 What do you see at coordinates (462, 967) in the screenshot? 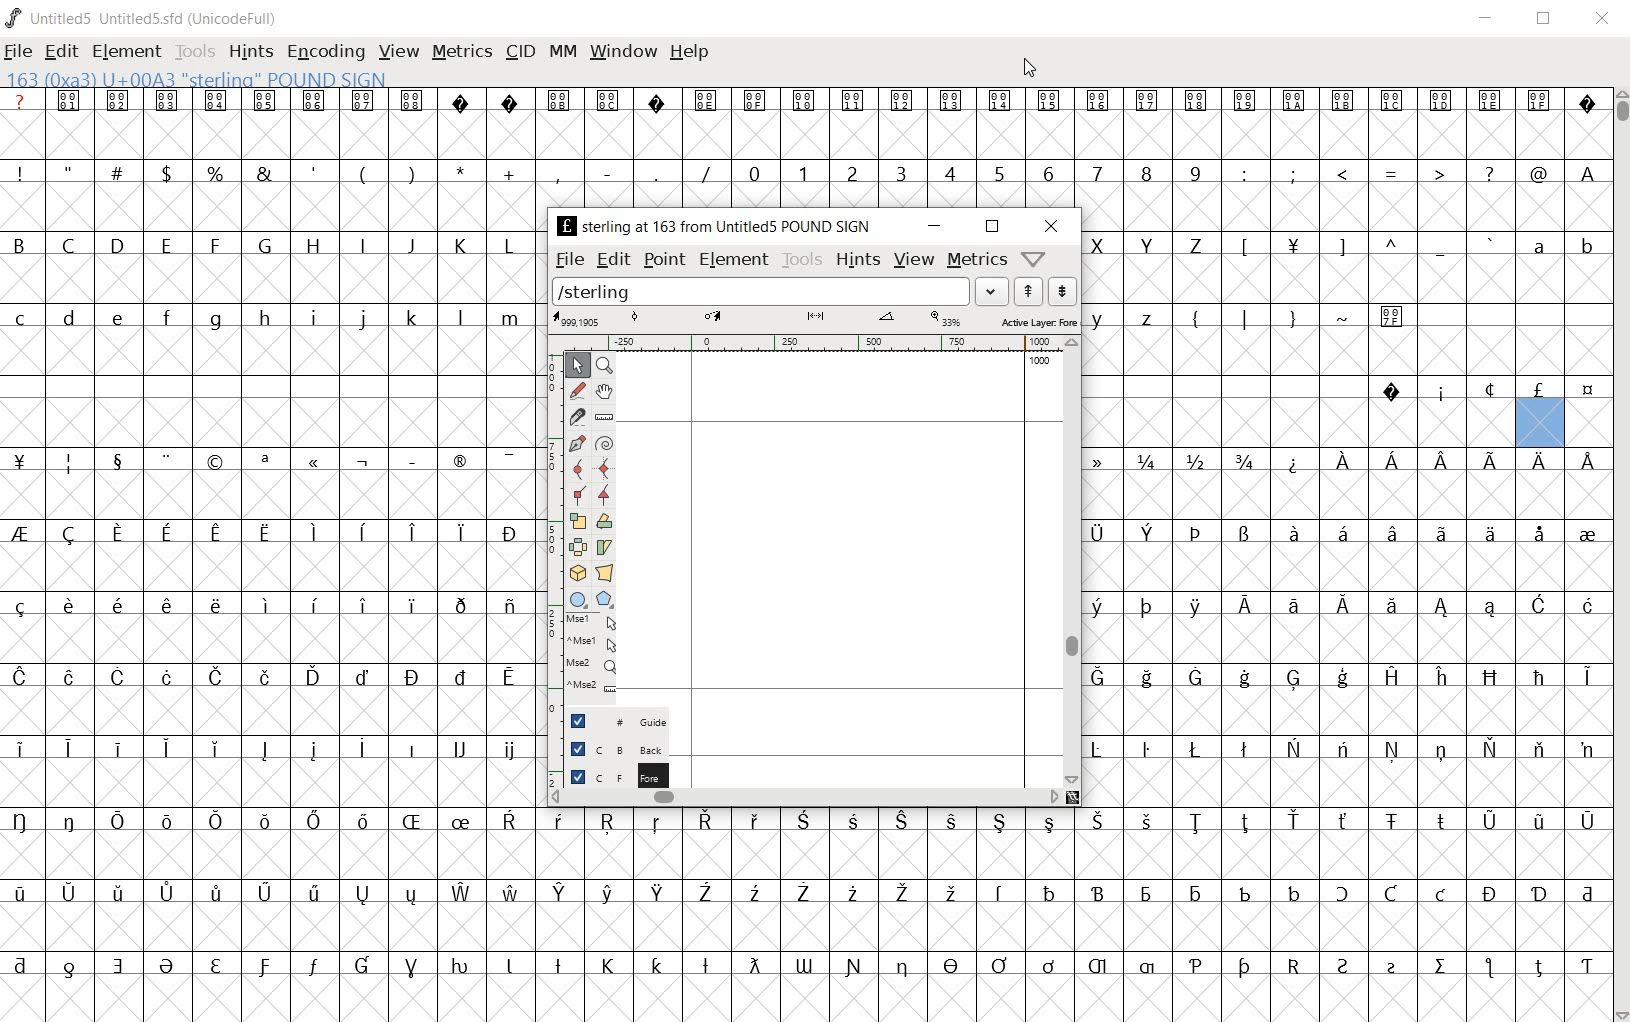
I see `Symbol` at bounding box center [462, 967].